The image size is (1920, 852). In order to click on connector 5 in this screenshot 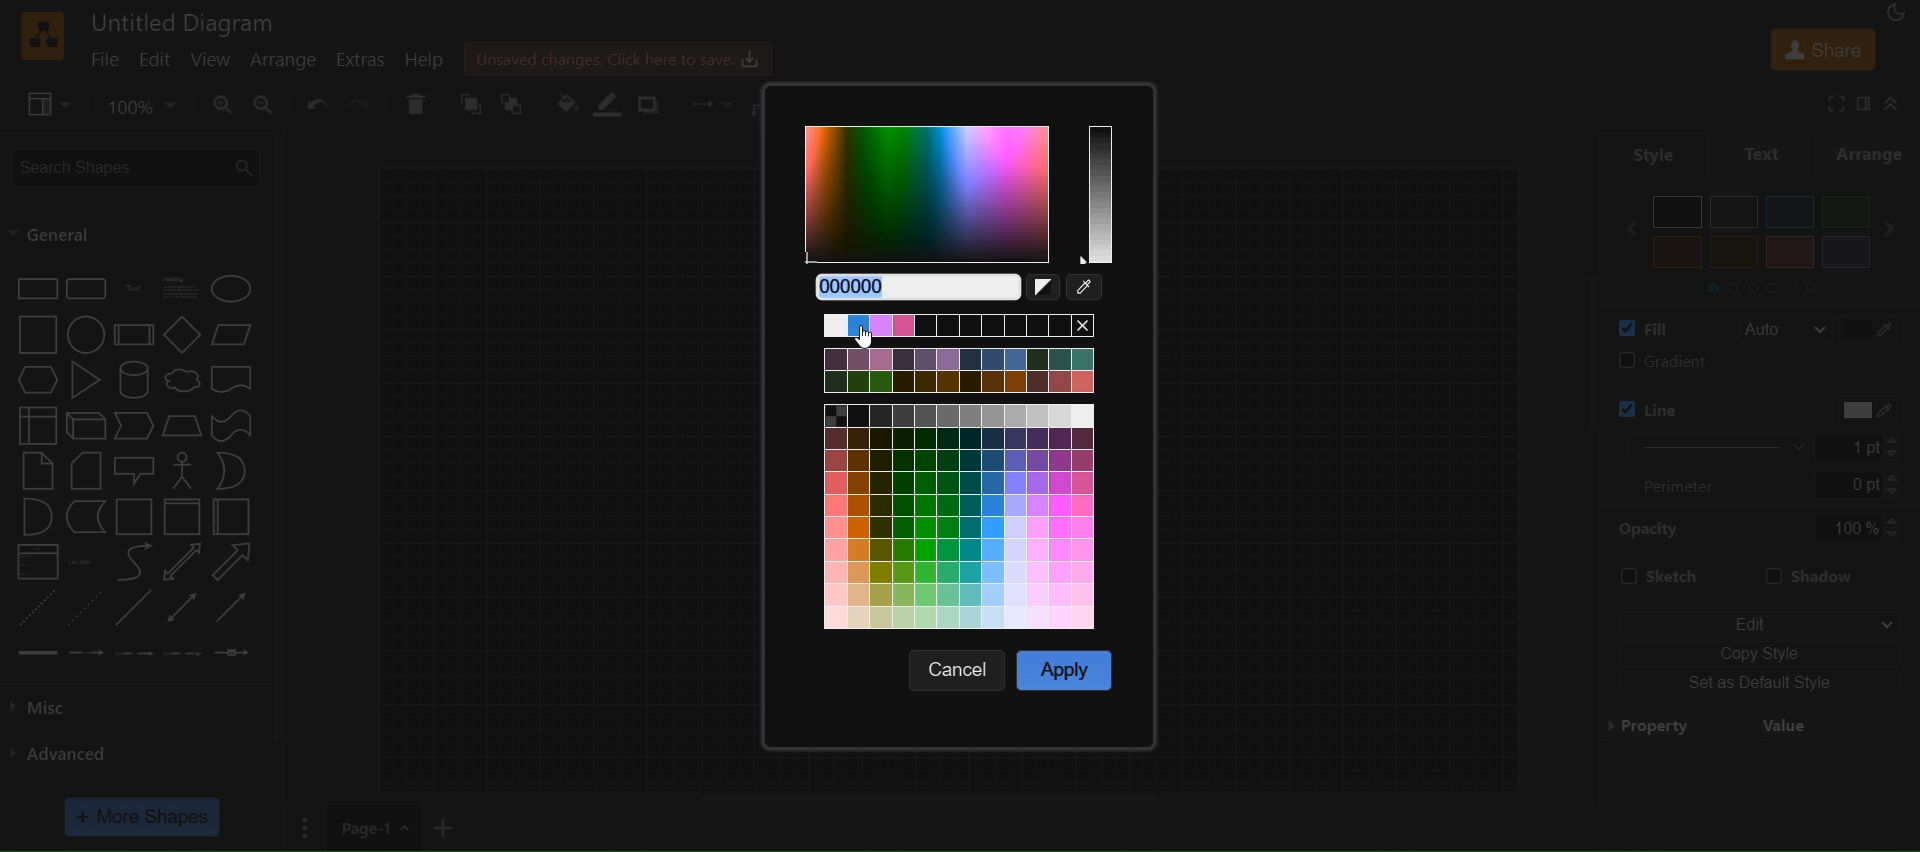, I will do `click(231, 653)`.